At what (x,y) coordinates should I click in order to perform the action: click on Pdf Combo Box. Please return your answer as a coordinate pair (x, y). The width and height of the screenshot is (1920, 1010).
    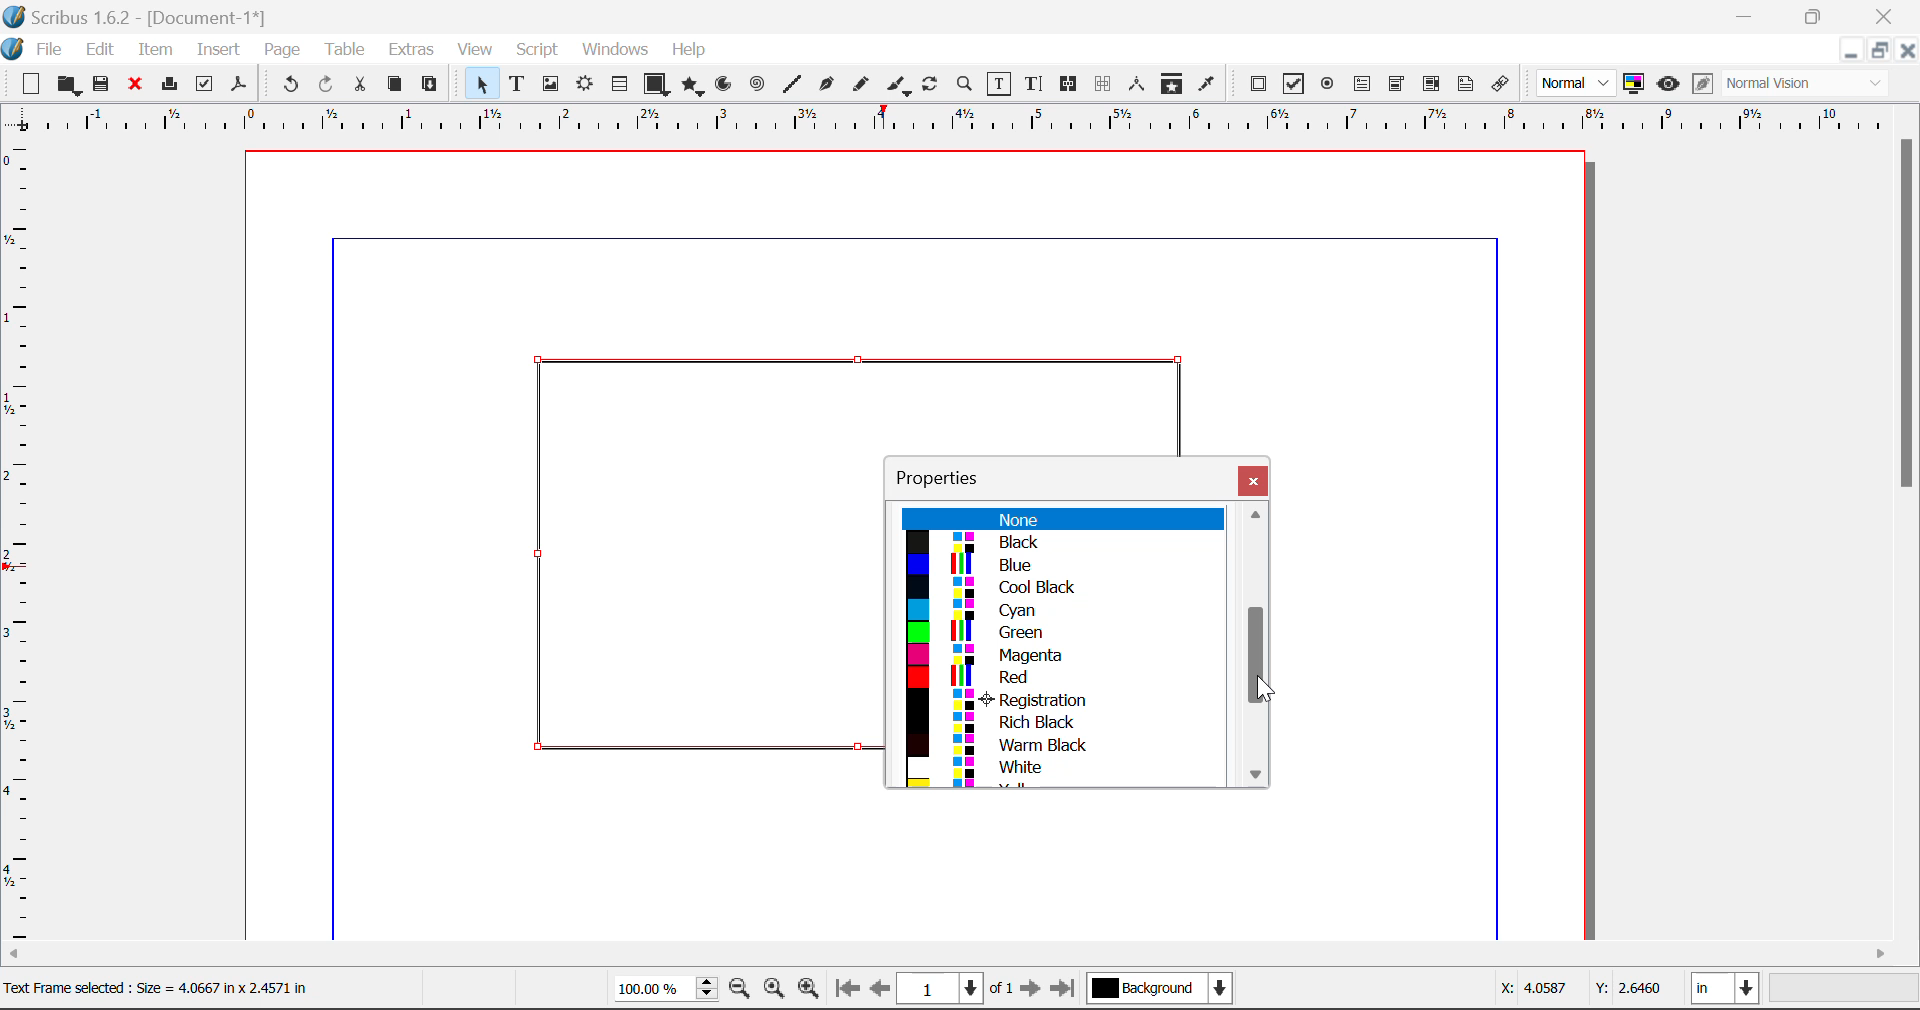
    Looking at the image, I should click on (1397, 82).